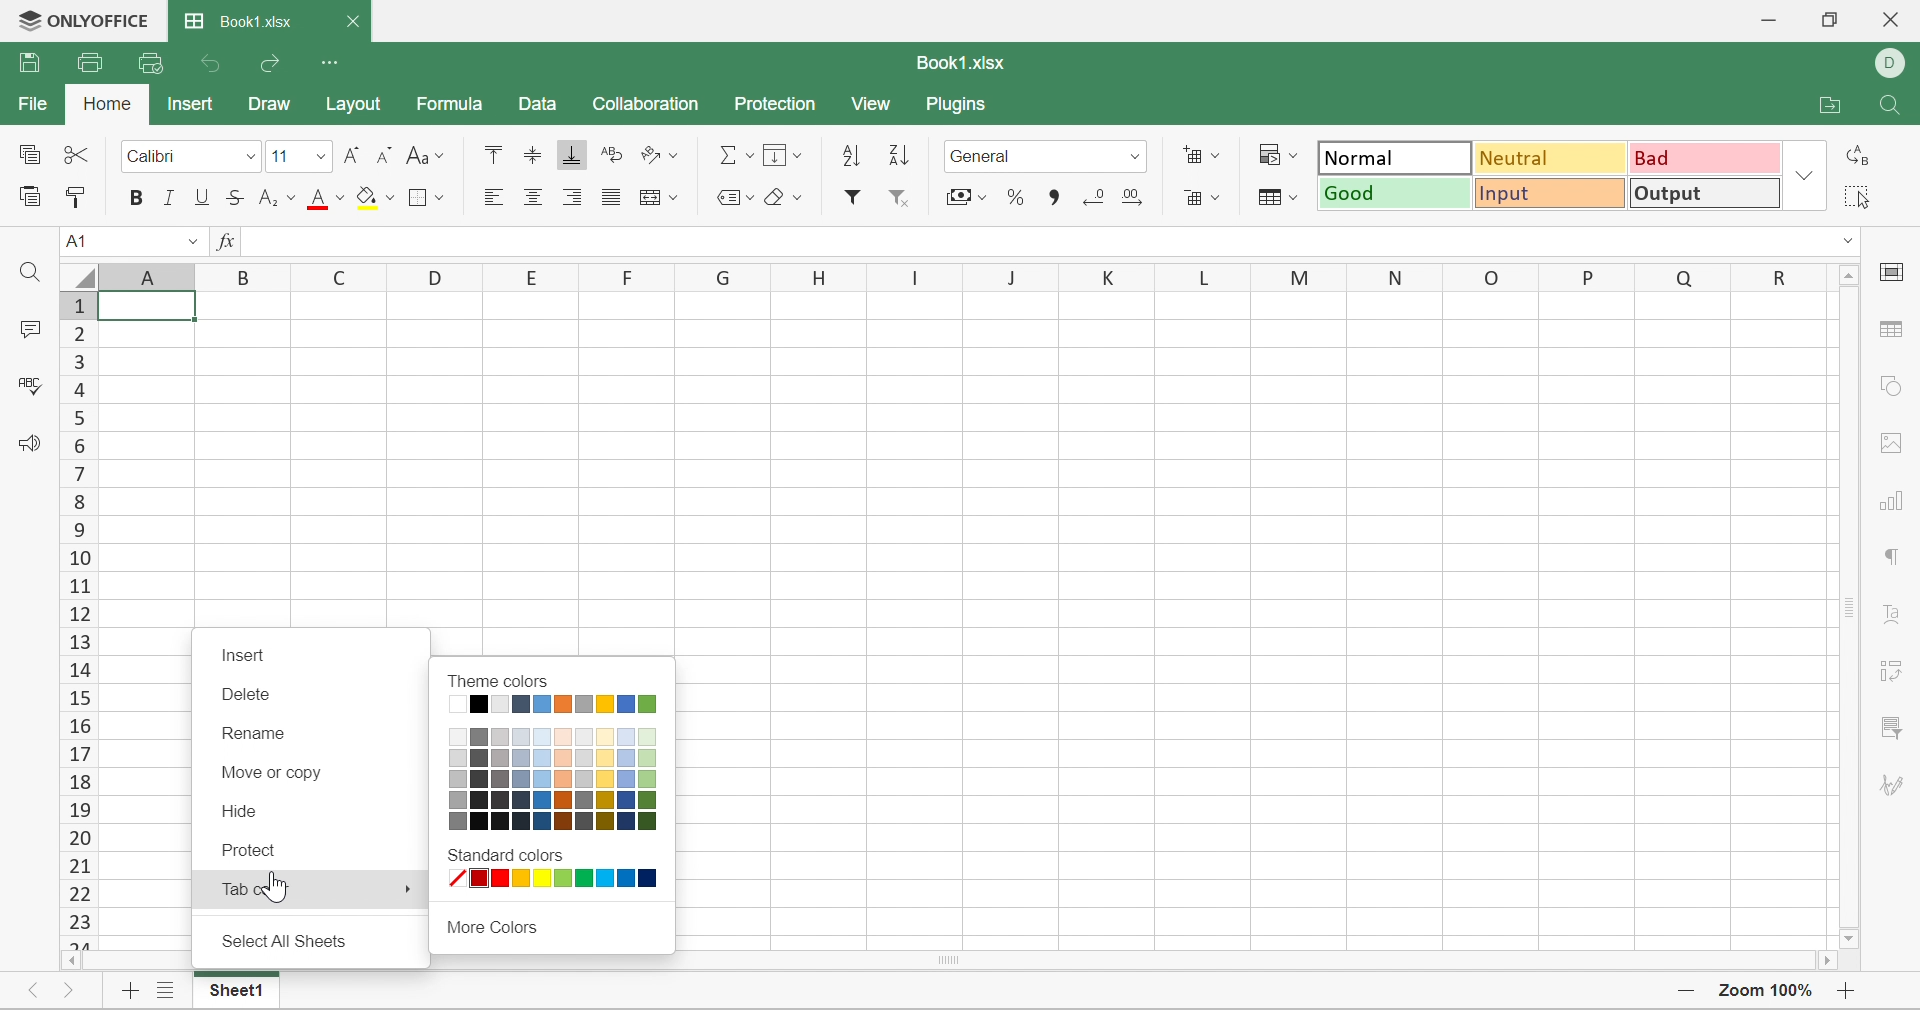 This screenshot has width=1920, height=1010. Describe the element at coordinates (645, 105) in the screenshot. I see `Collaboration` at that location.